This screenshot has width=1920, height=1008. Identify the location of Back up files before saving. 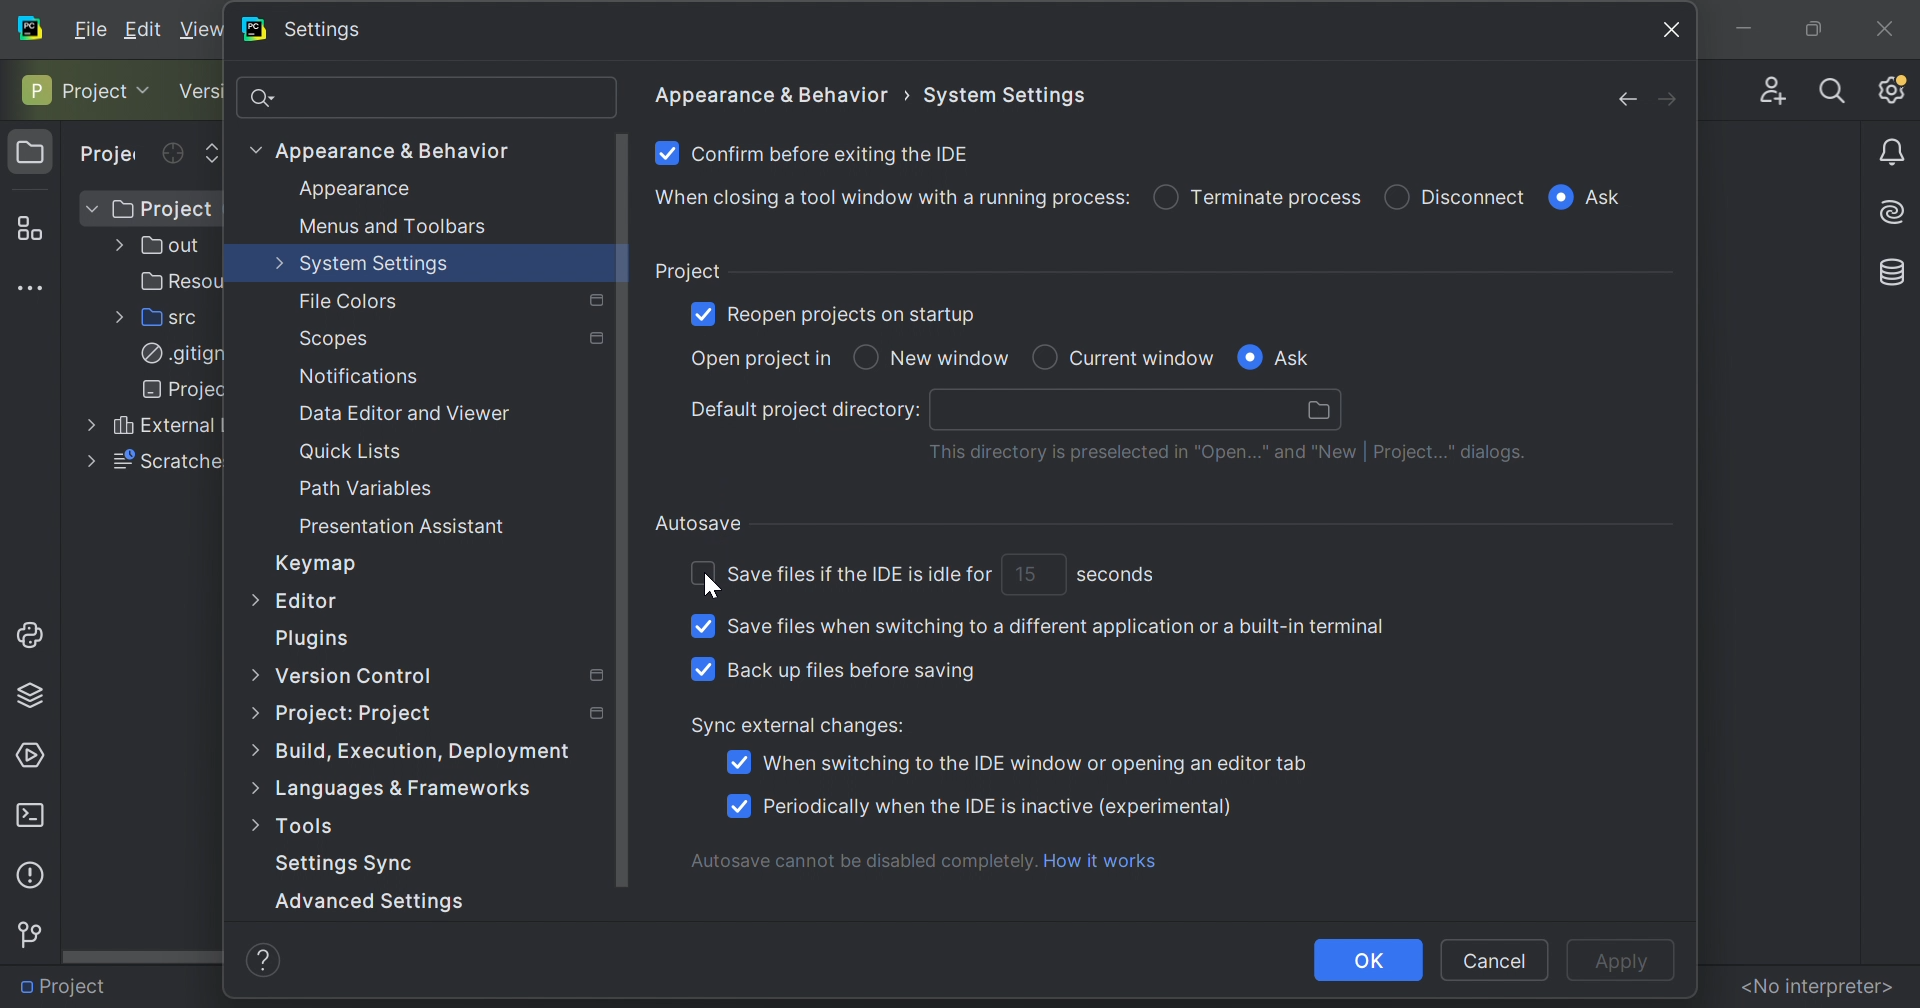
(850, 670).